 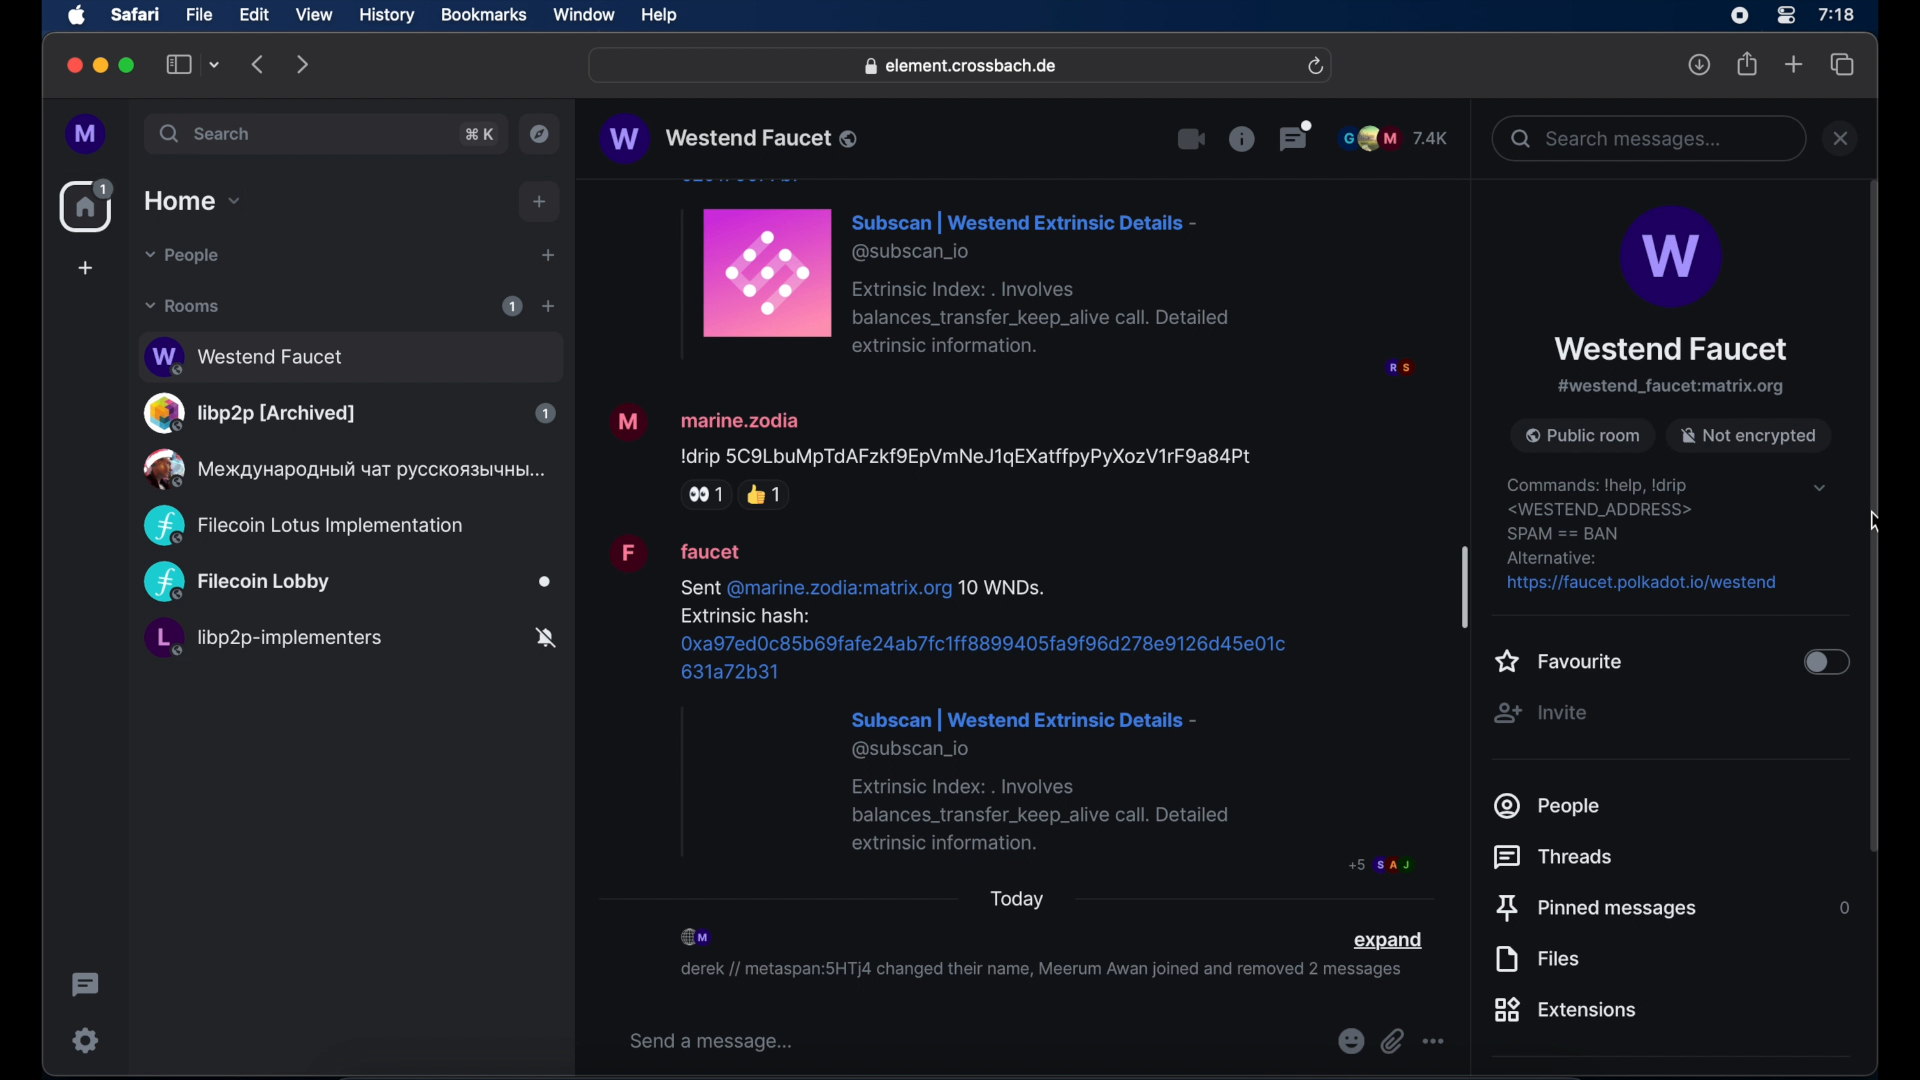 What do you see at coordinates (1392, 1042) in the screenshot?
I see `attachments` at bounding box center [1392, 1042].